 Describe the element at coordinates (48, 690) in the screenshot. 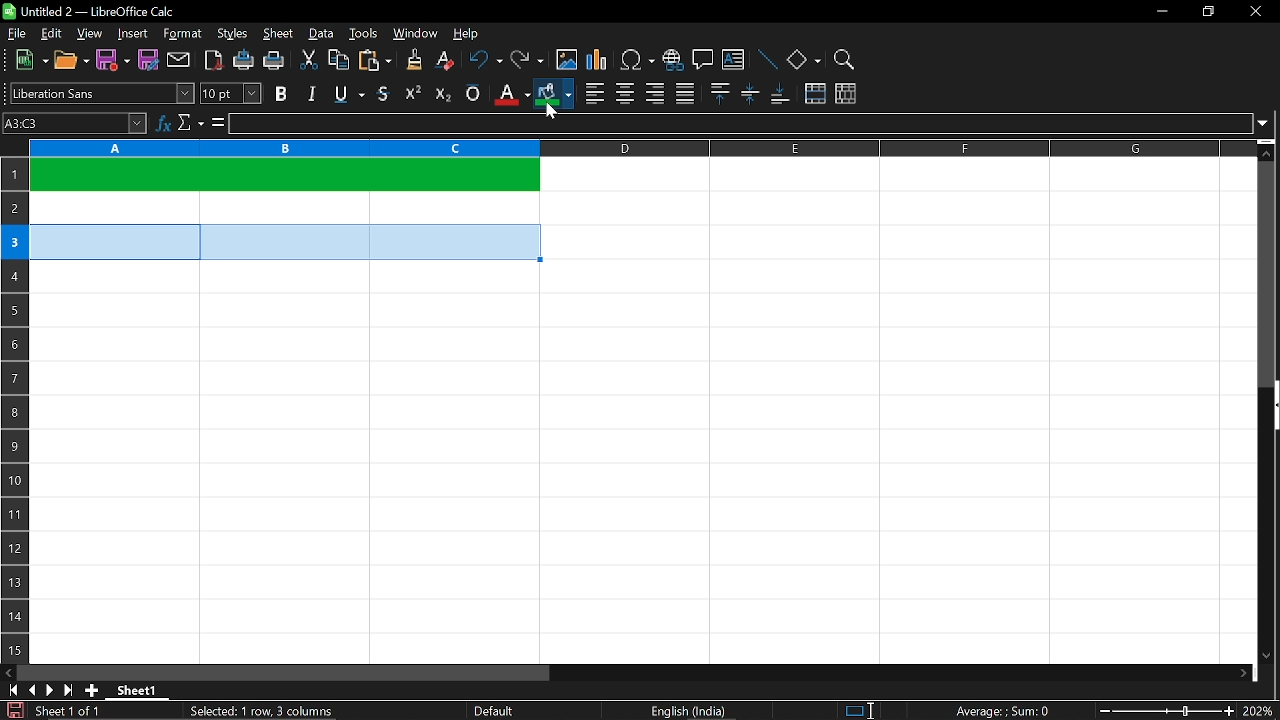

I see `next sheet` at that location.